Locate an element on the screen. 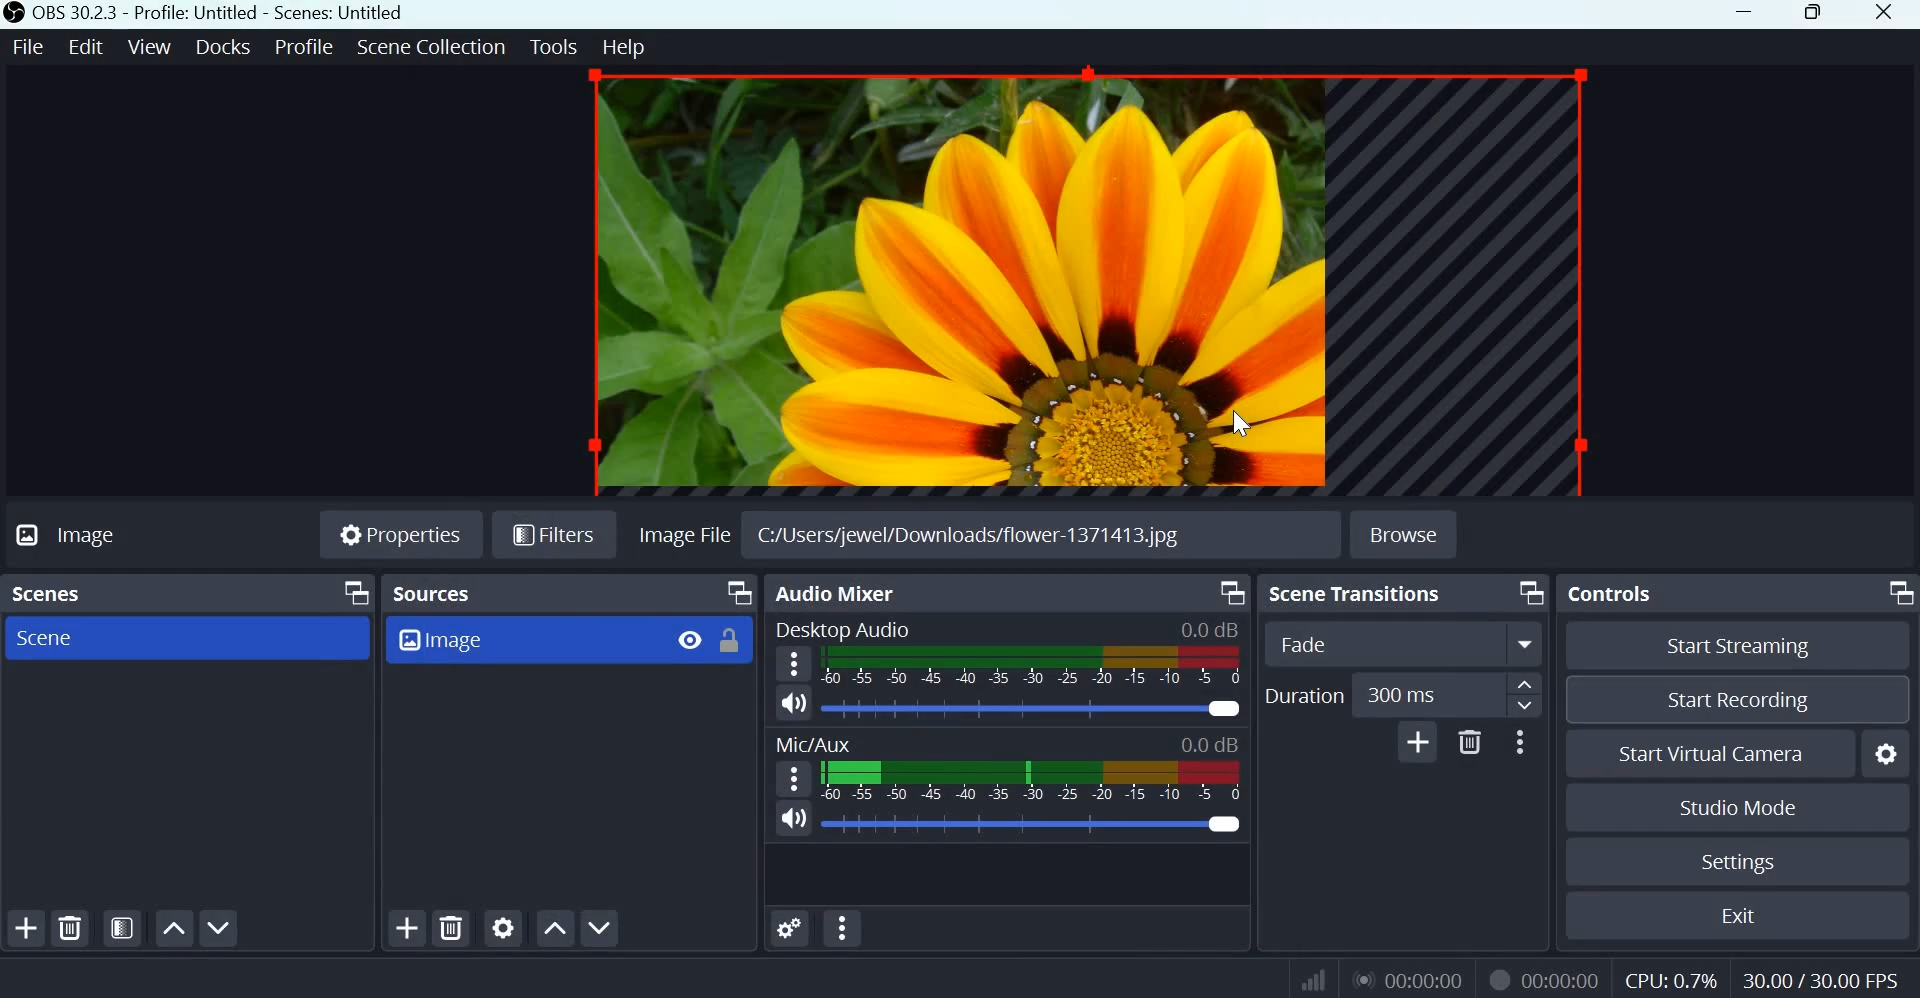  sources is located at coordinates (451, 593).